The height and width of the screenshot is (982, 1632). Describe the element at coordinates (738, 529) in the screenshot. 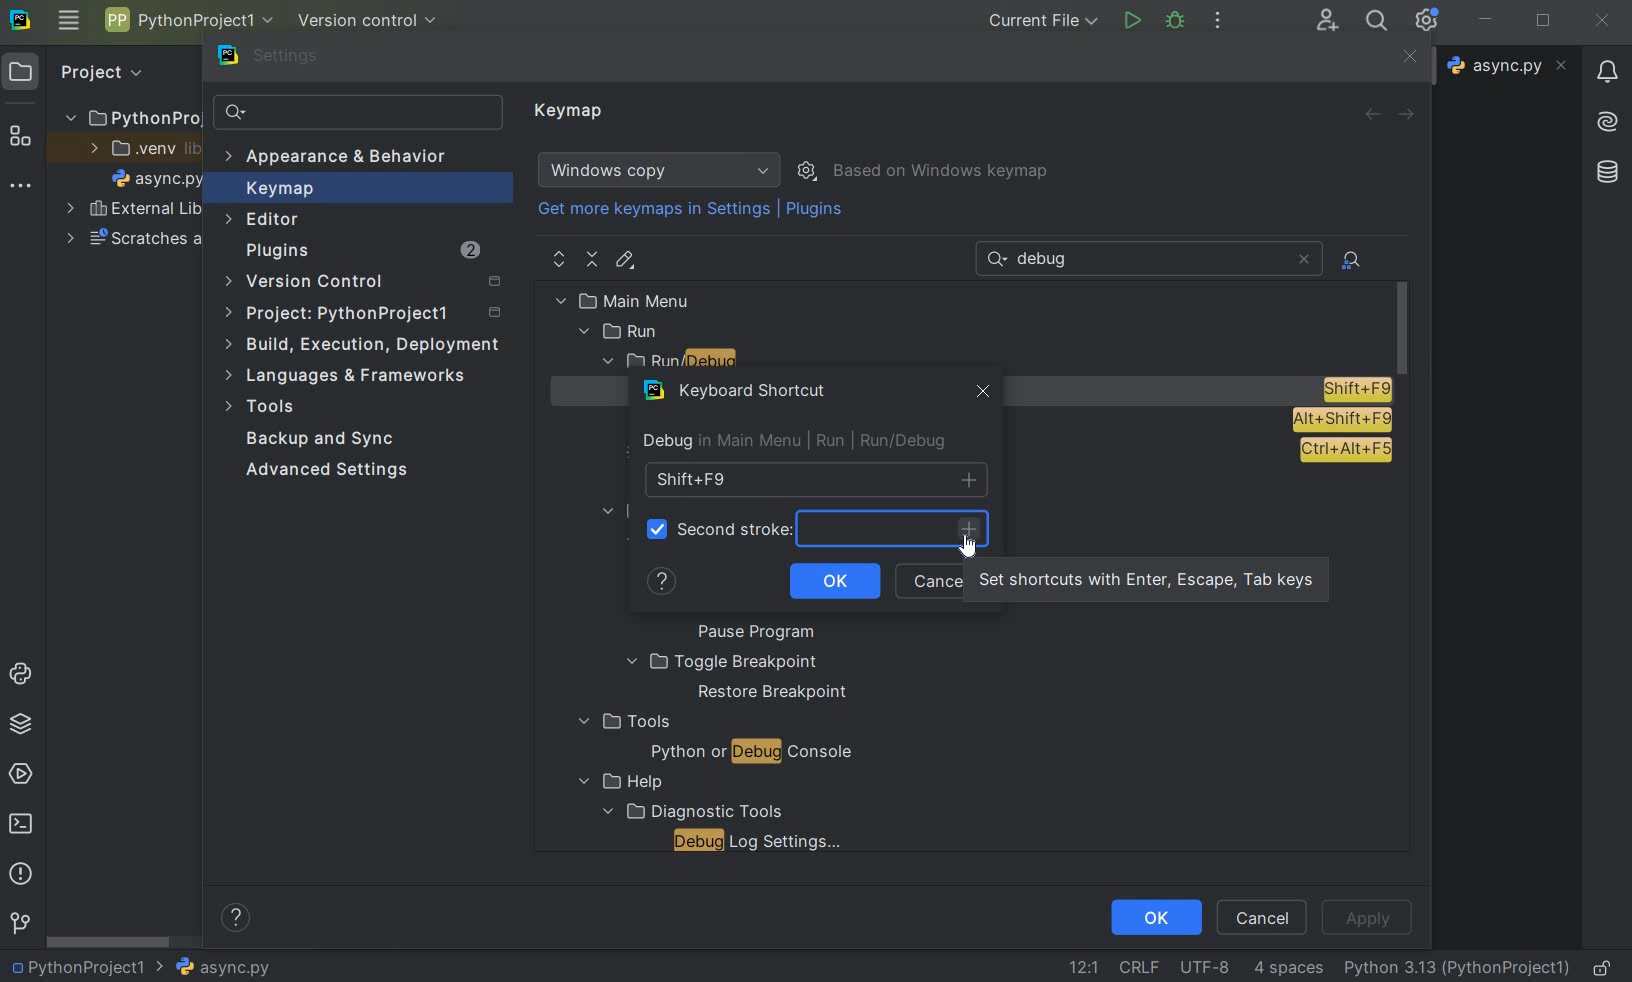

I see `Second stroke:` at that location.